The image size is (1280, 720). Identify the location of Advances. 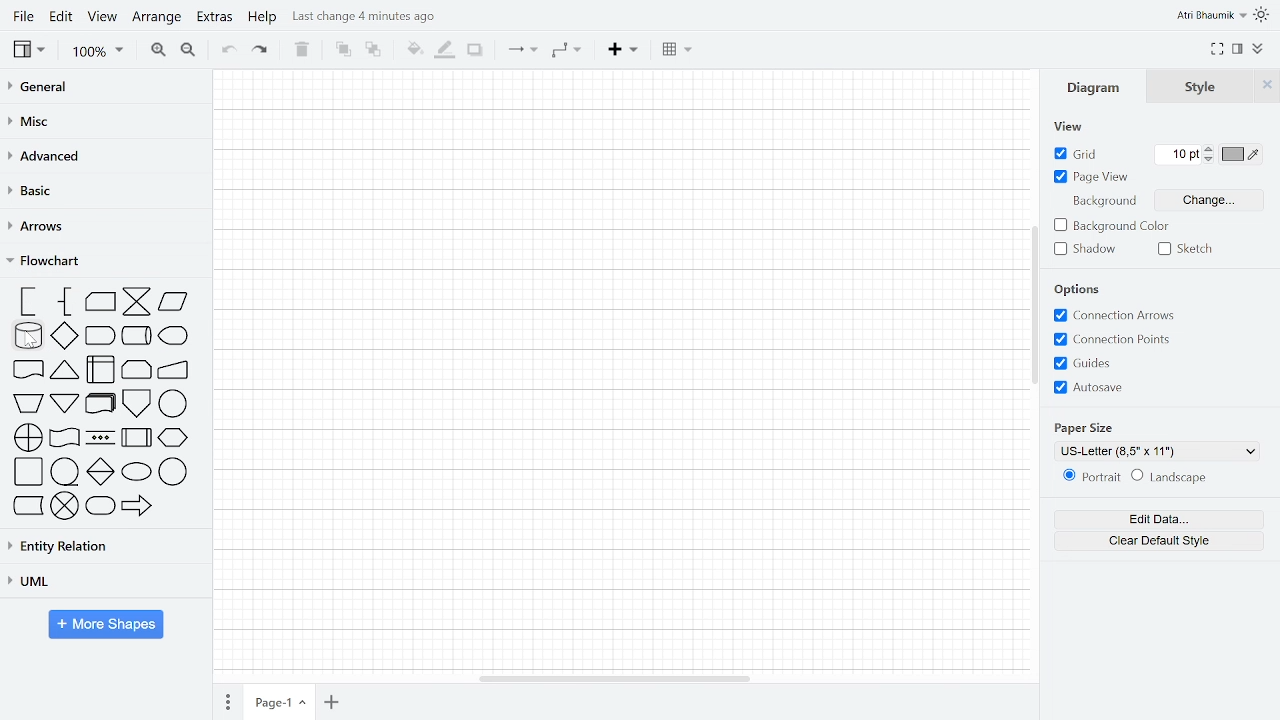
(101, 156).